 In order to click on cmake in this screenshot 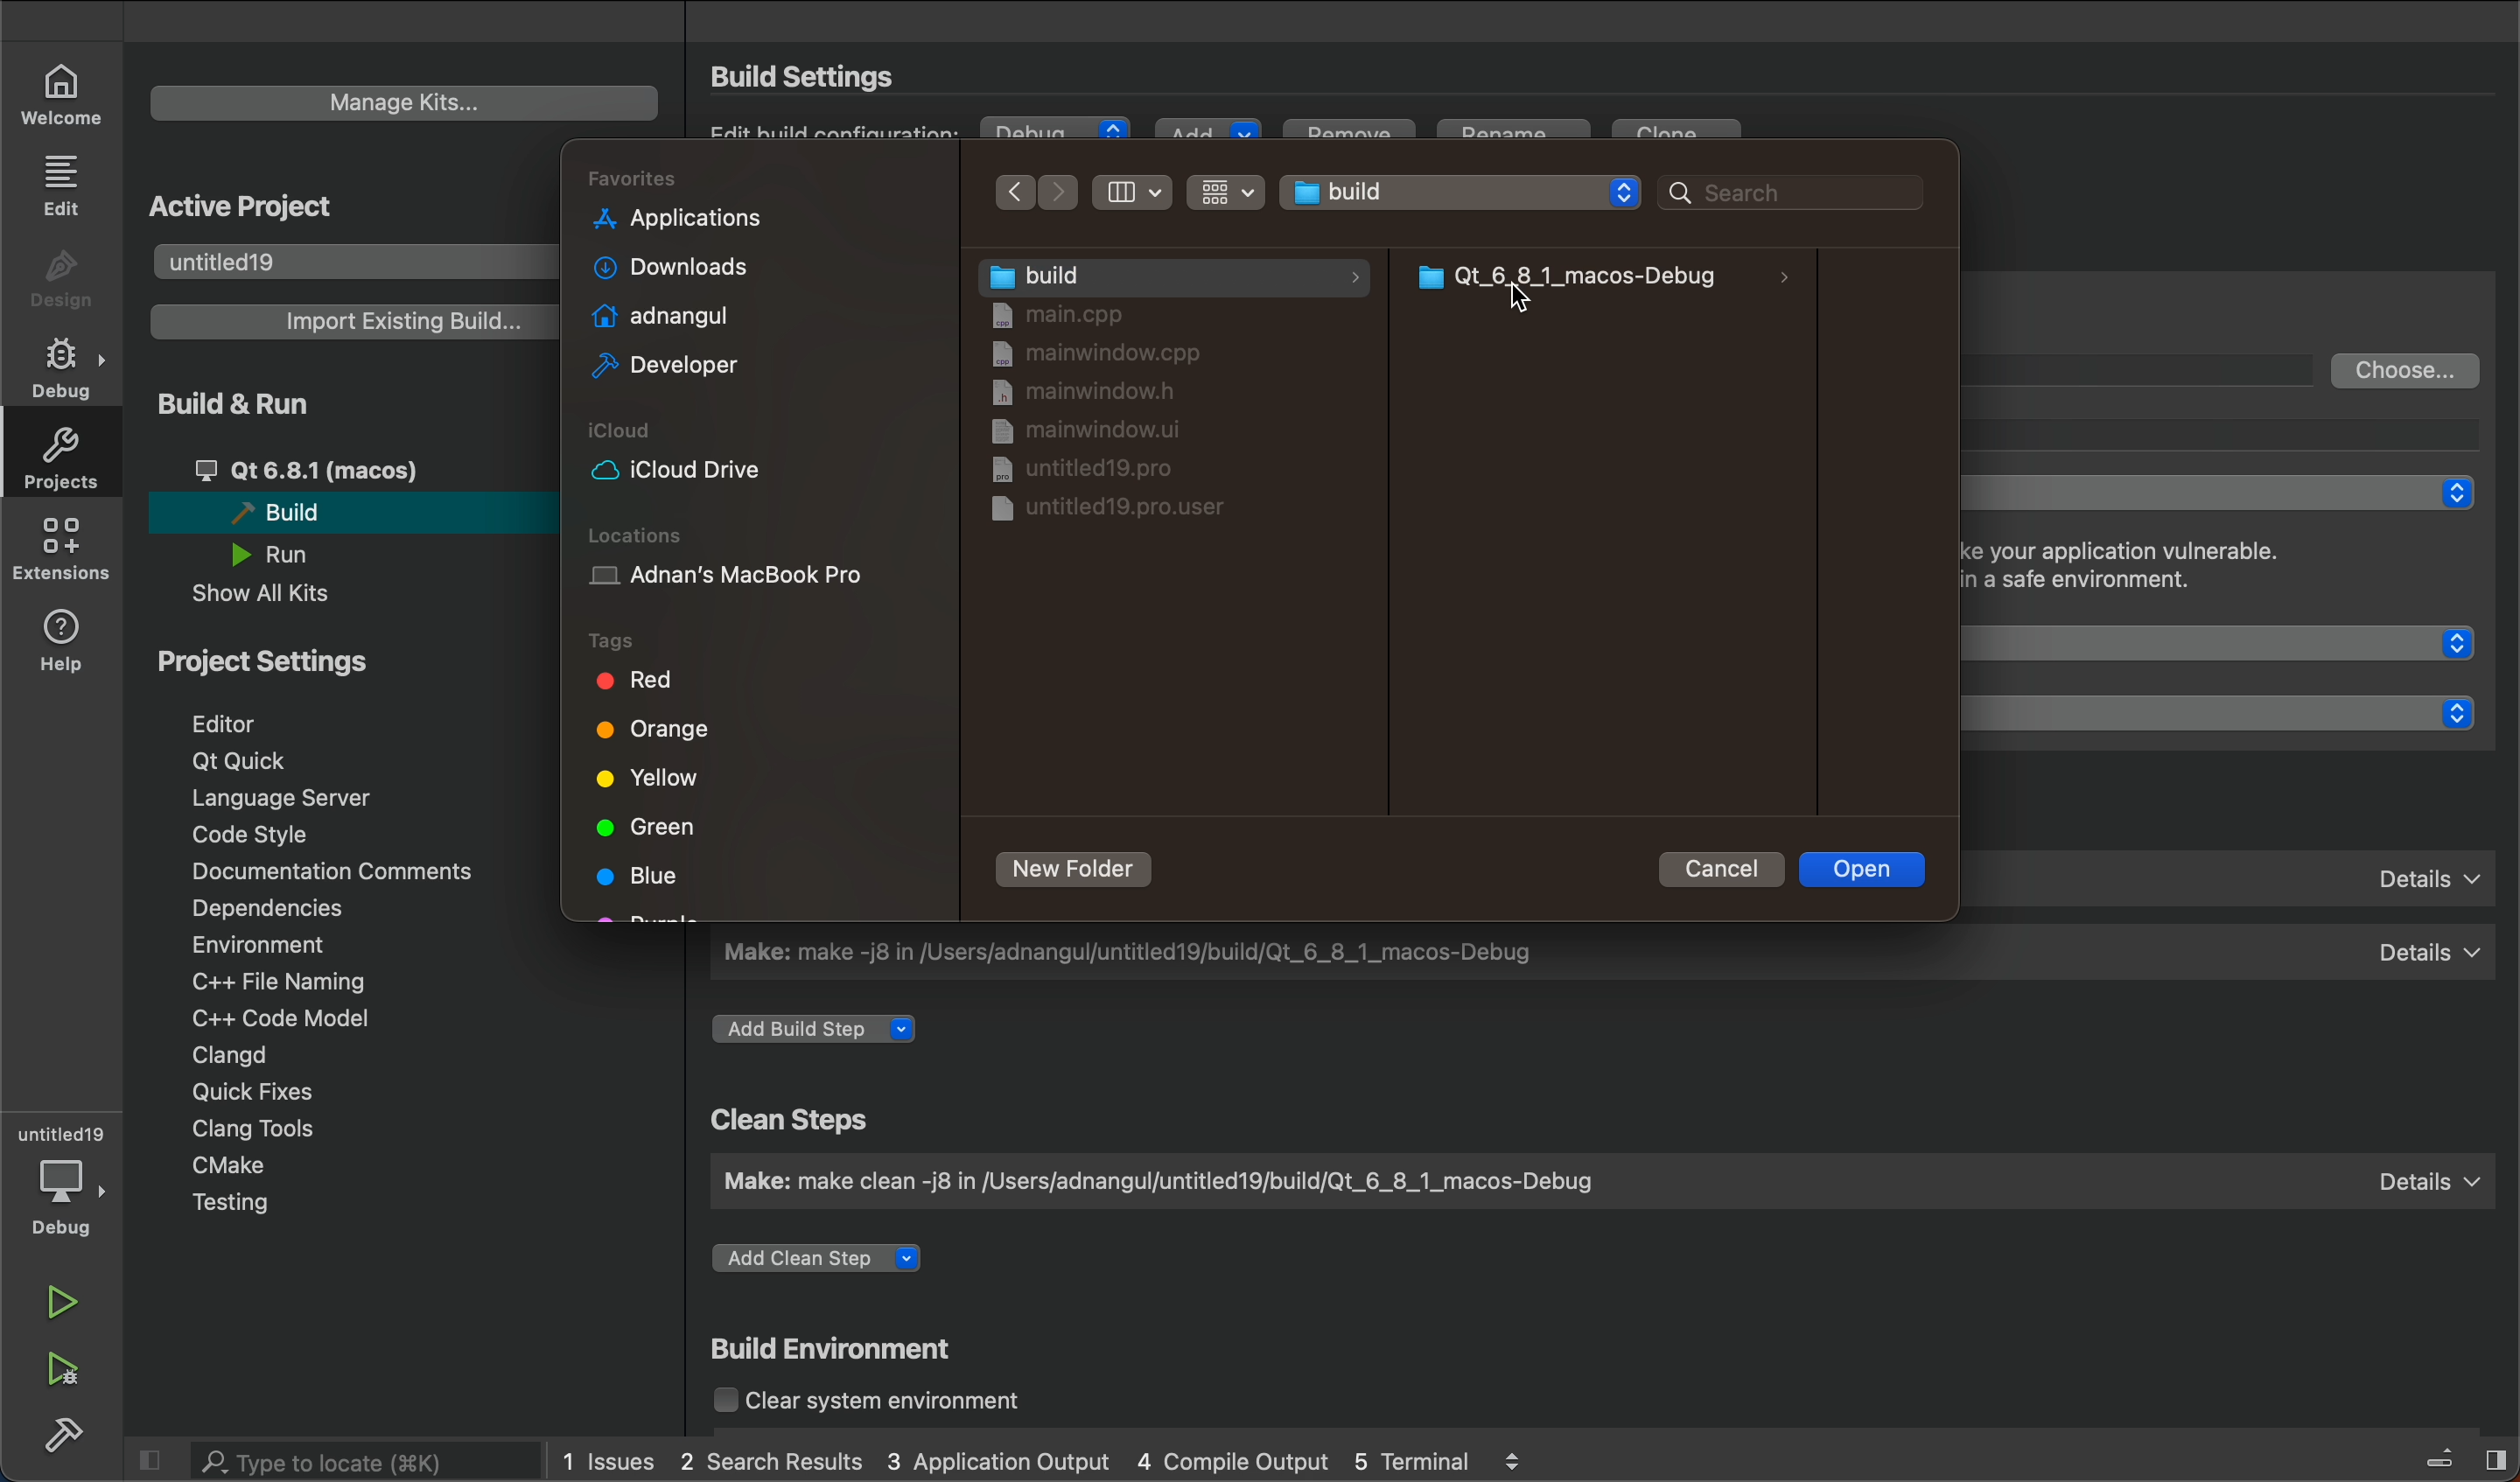, I will do `click(242, 1168)`.